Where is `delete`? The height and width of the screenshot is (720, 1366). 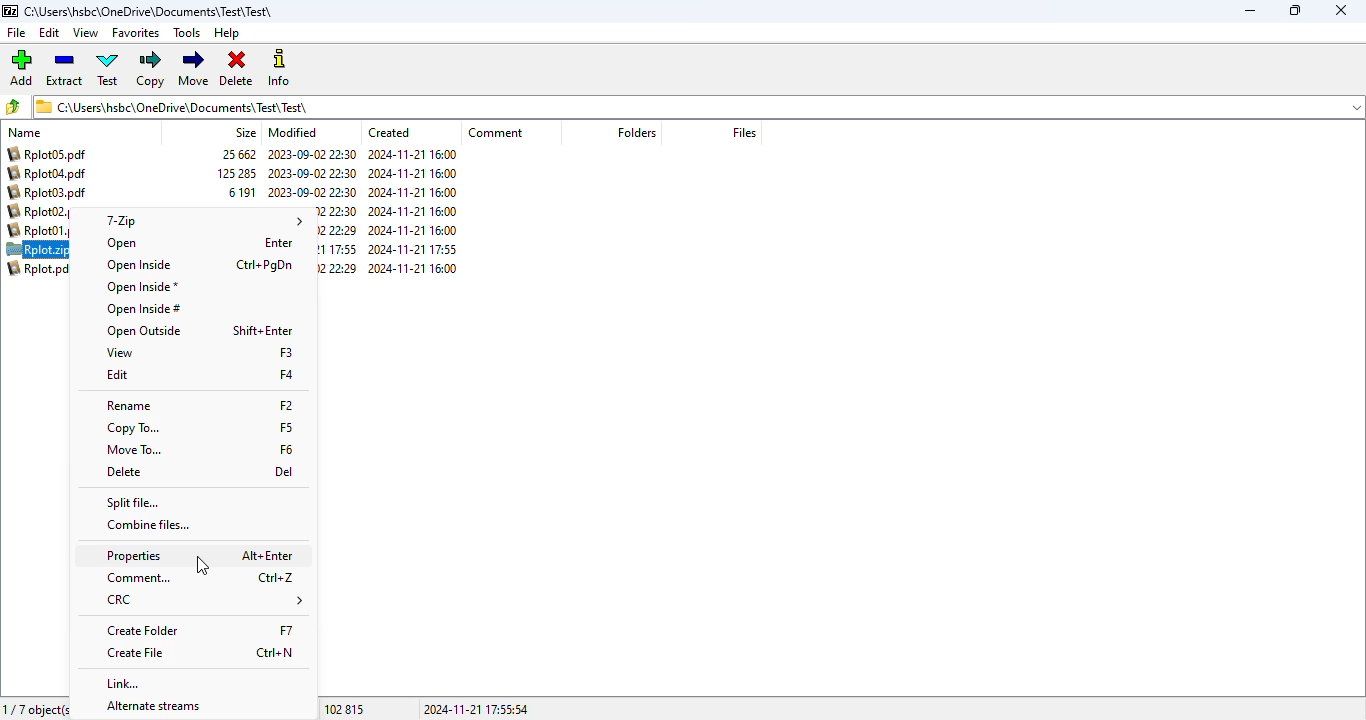 delete is located at coordinates (237, 68).